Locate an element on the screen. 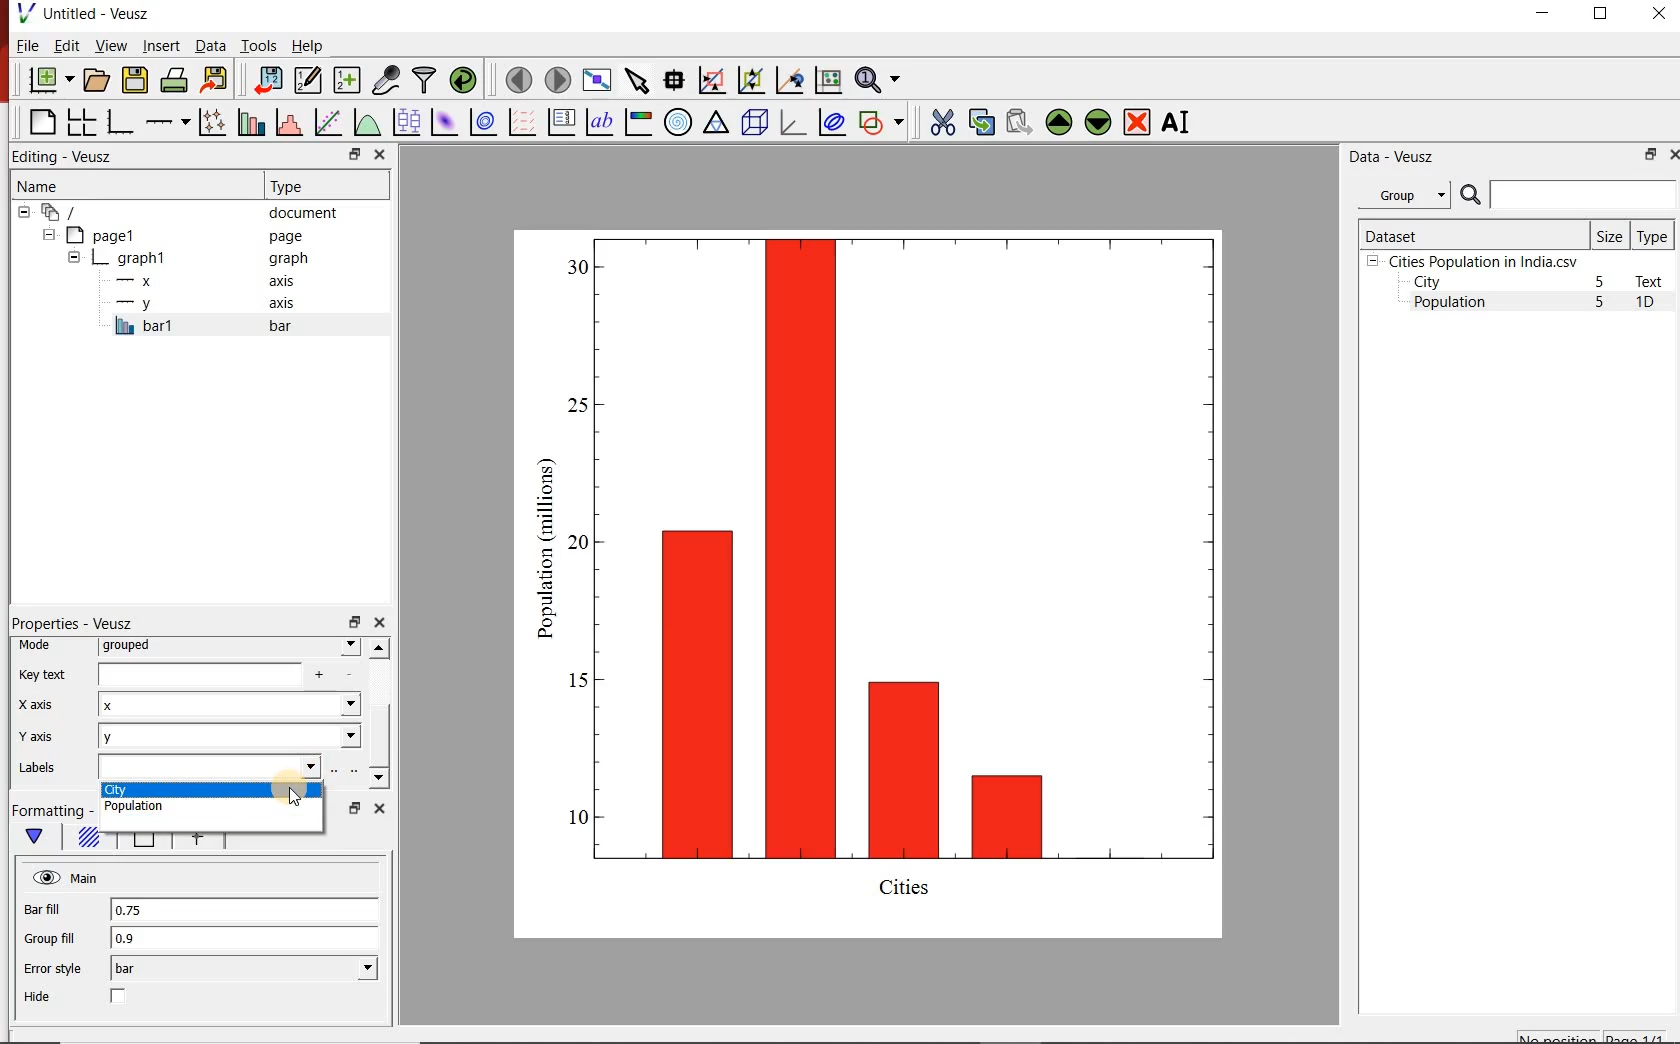 Image resolution: width=1680 pixels, height=1044 pixels. Data is located at coordinates (210, 47).